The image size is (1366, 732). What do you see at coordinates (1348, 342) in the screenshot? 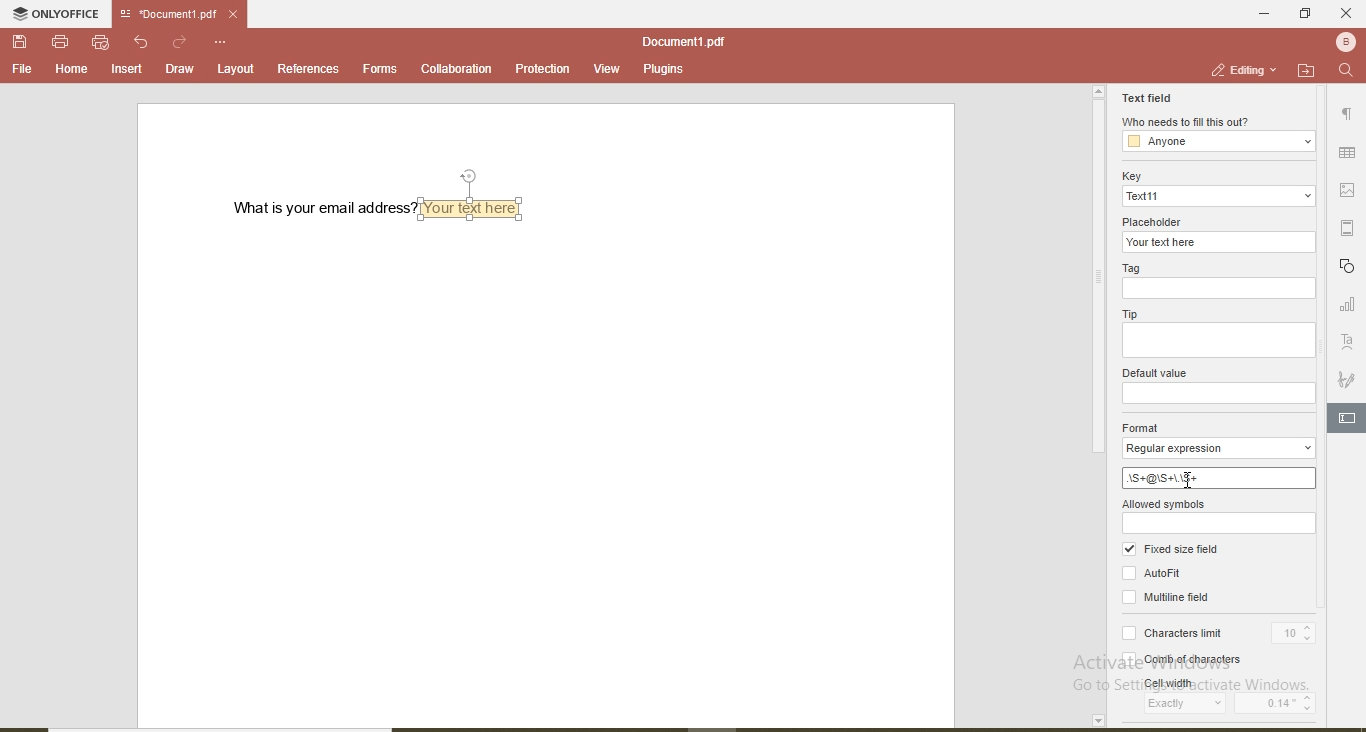
I see `text` at bounding box center [1348, 342].